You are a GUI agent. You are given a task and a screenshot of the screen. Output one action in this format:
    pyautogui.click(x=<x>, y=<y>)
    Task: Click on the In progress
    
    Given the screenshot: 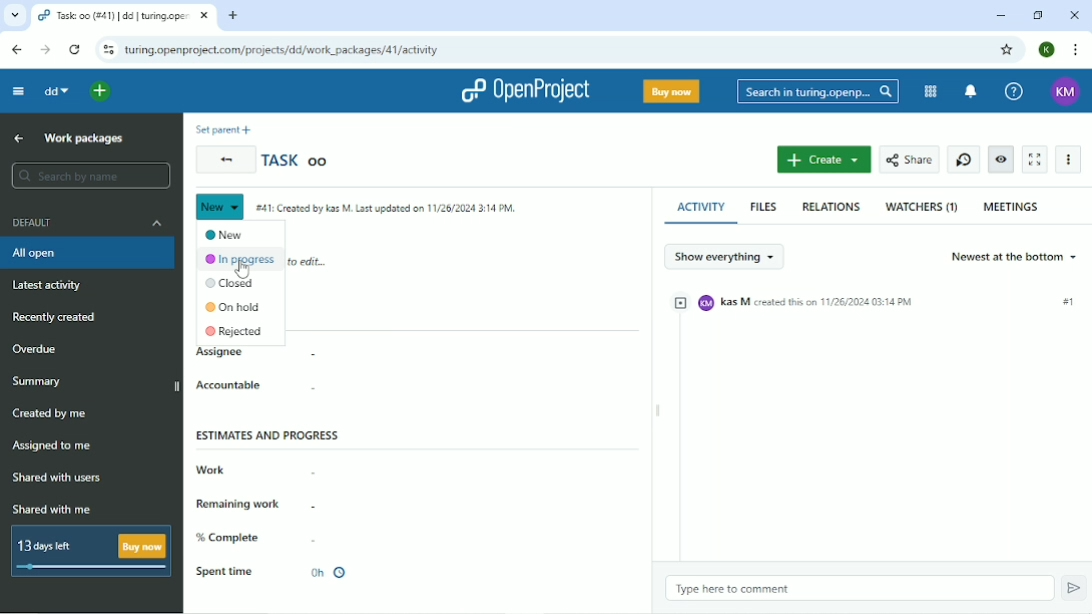 What is the action you would take?
    pyautogui.click(x=241, y=260)
    